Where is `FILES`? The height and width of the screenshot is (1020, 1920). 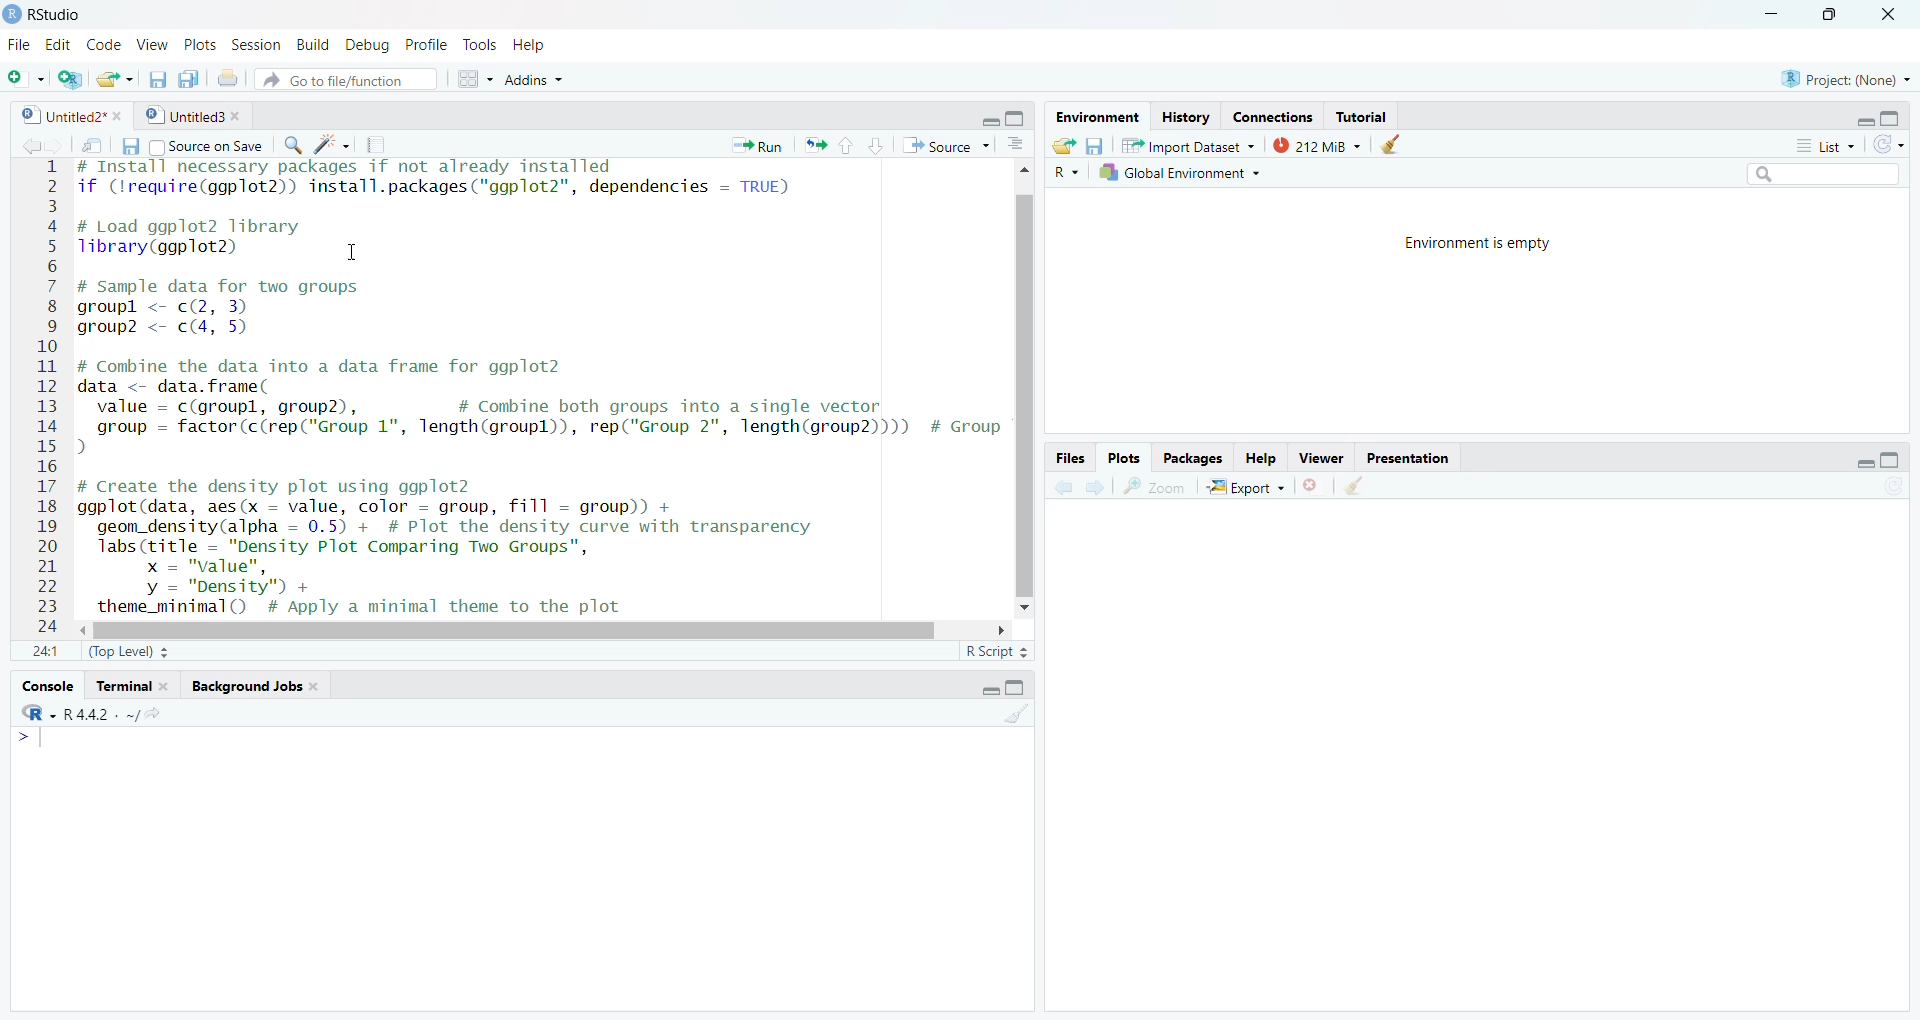 FILES is located at coordinates (1073, 456).